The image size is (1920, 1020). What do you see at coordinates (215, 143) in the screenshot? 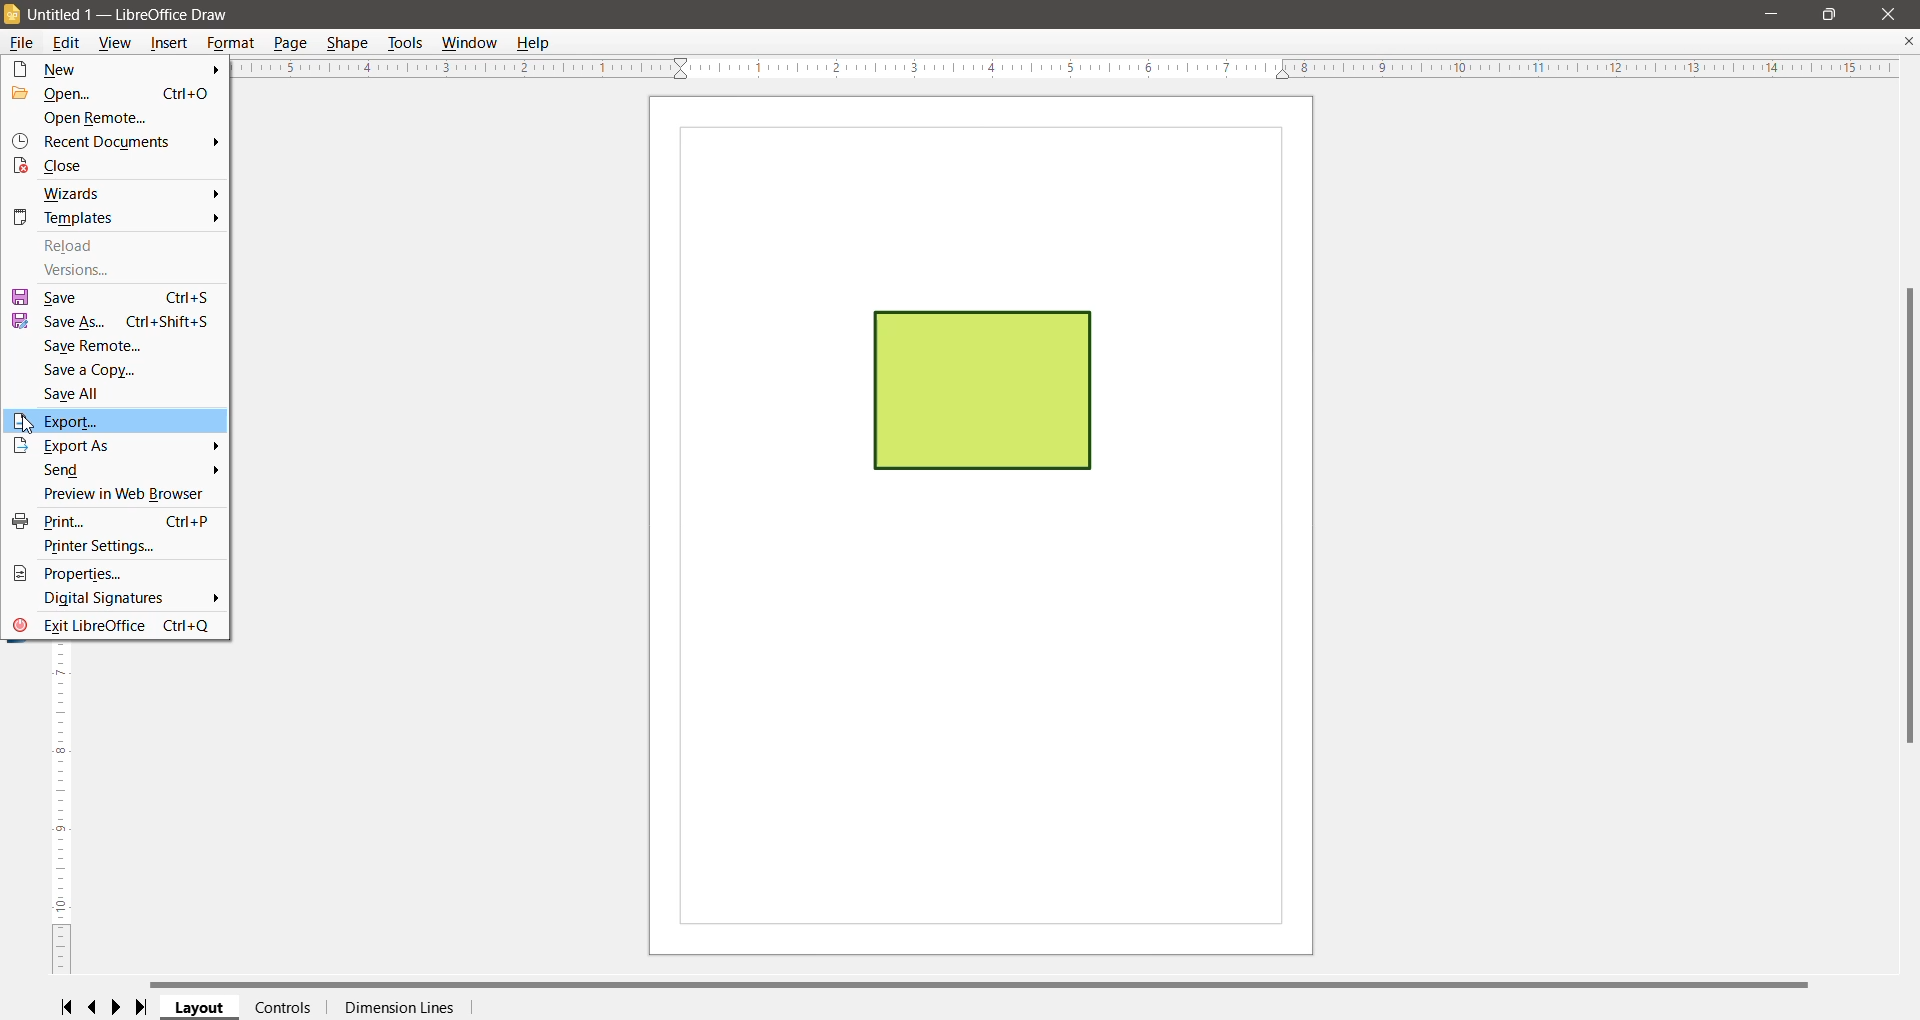
I see `More options` at bounding box center [215, 143].